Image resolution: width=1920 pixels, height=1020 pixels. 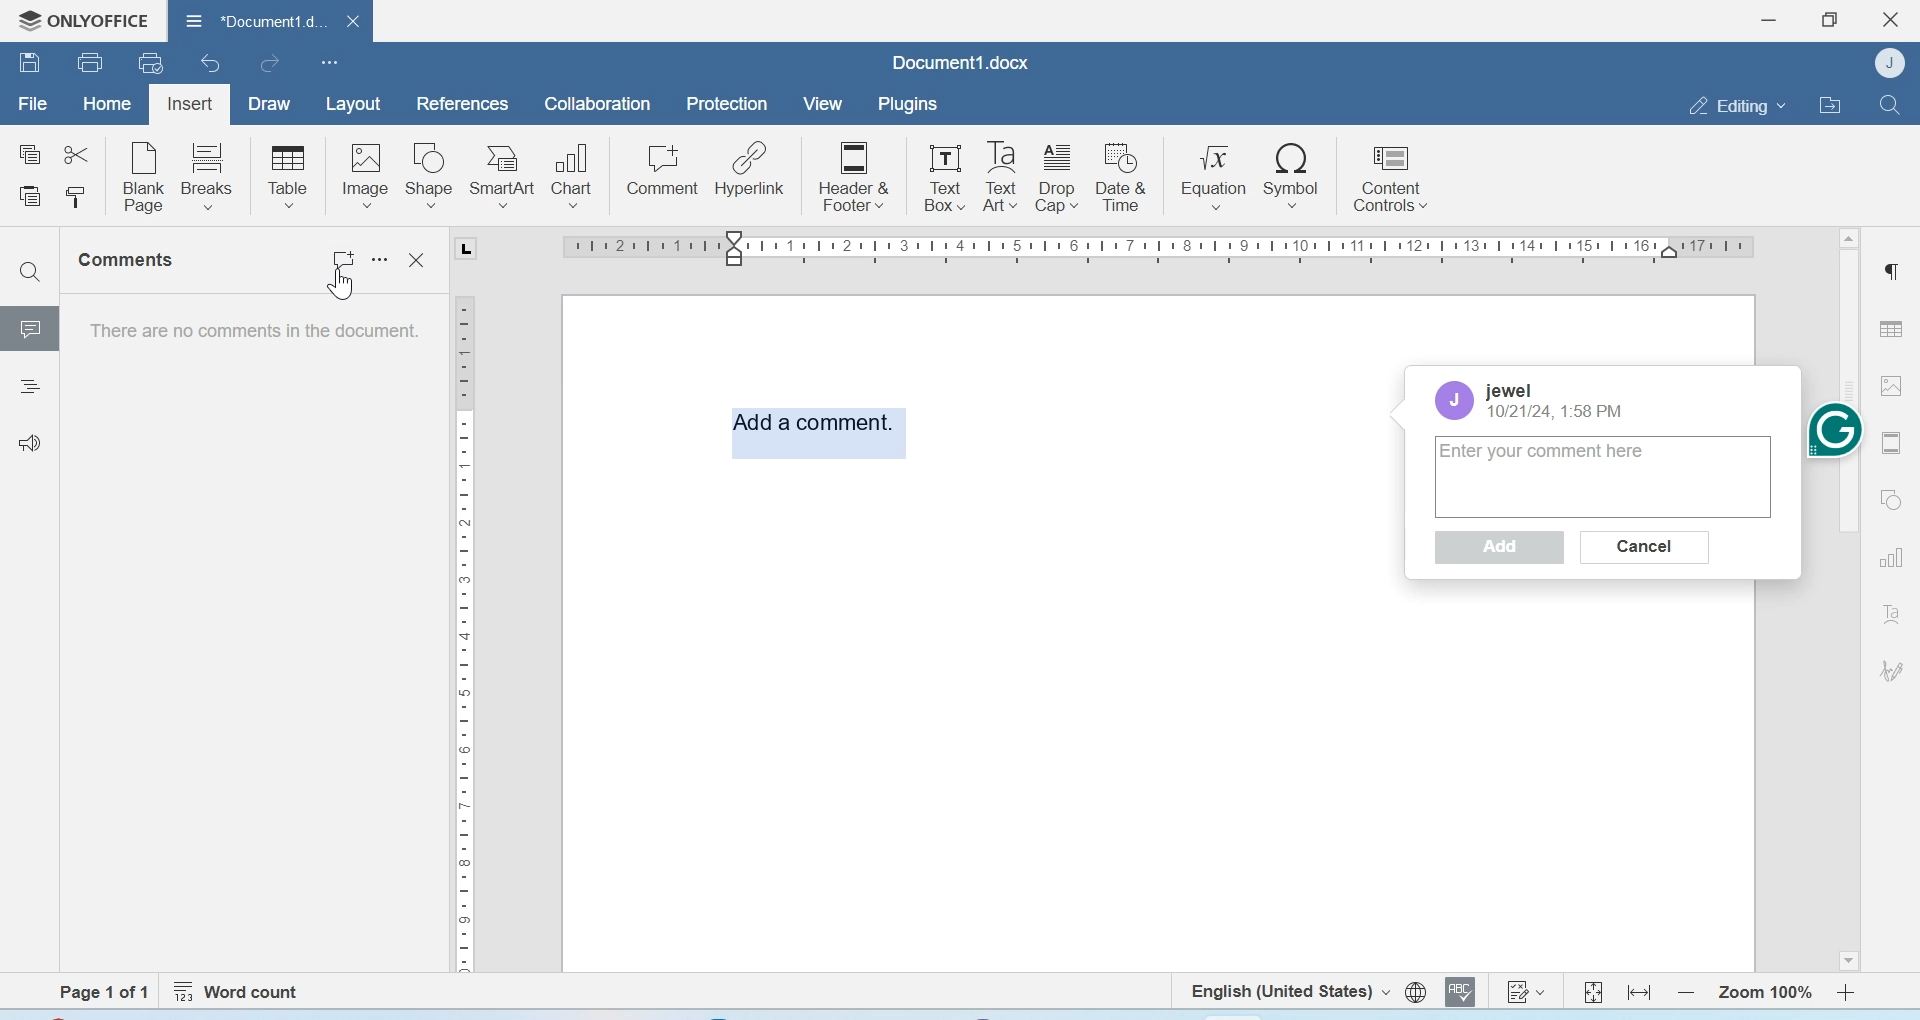 What do you see at coordinates (270, 105) in the screenshot?
I see `Draw` at bounding box center [270, 105].